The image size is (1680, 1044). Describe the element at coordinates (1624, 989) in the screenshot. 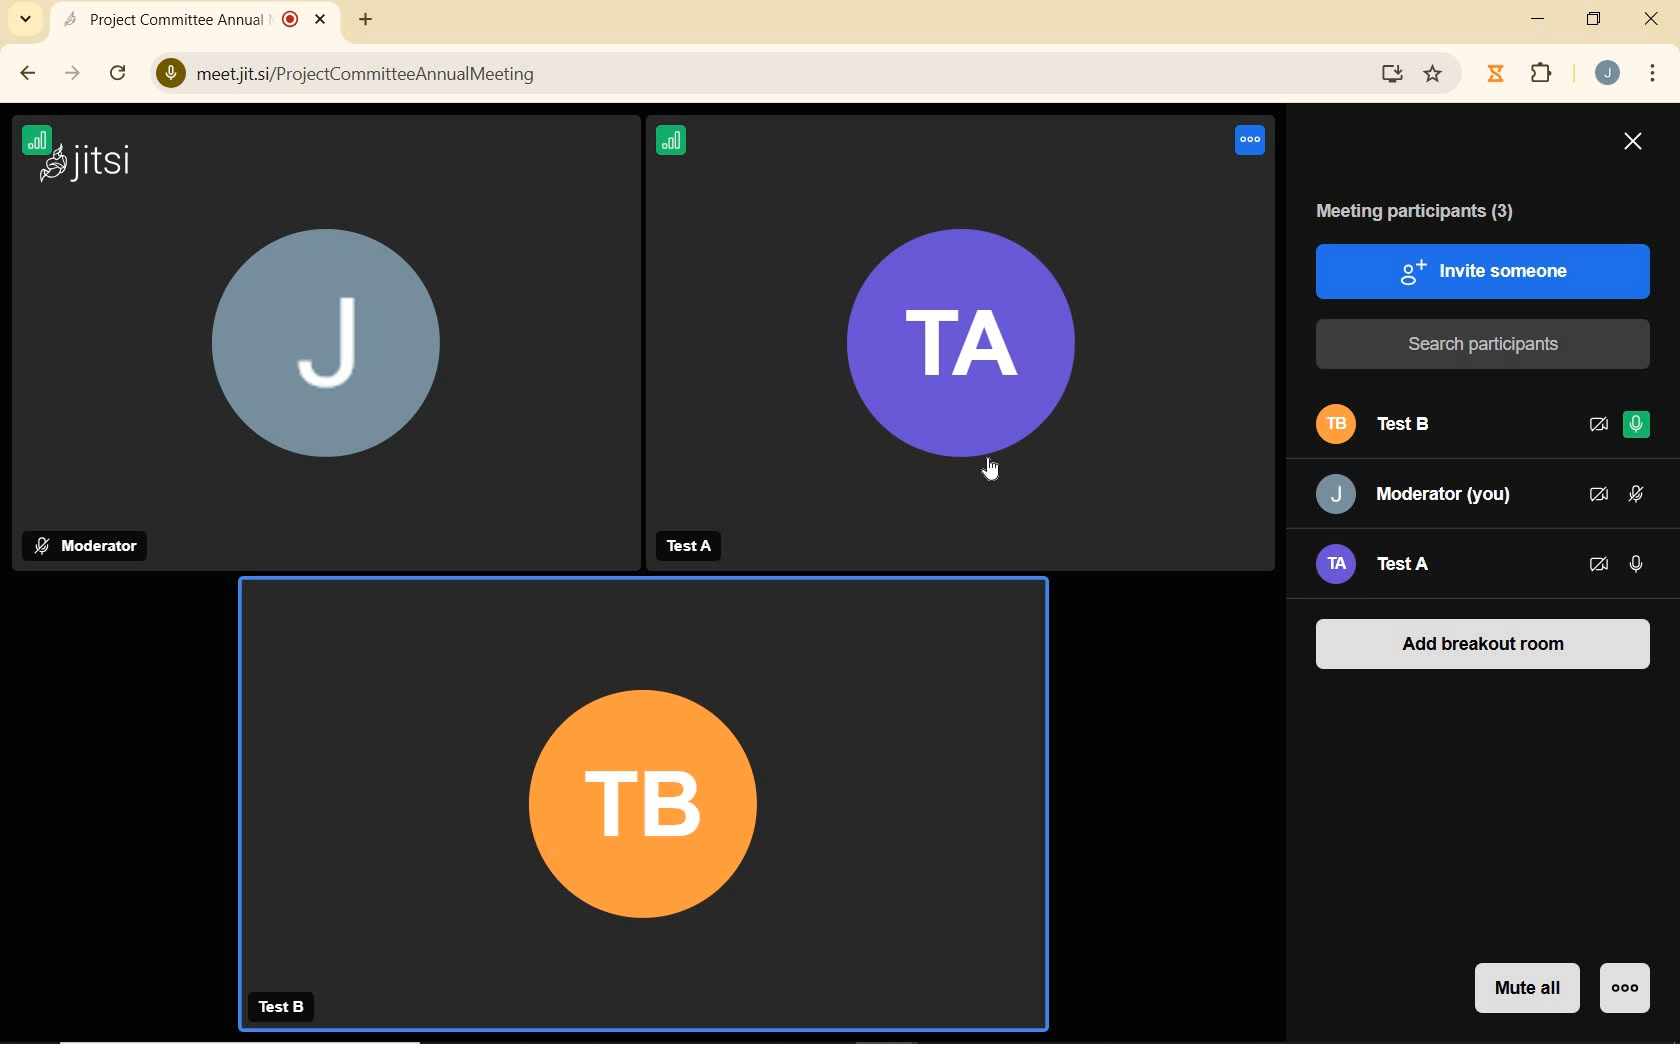

I see `MORE ACTIONS` at that location.